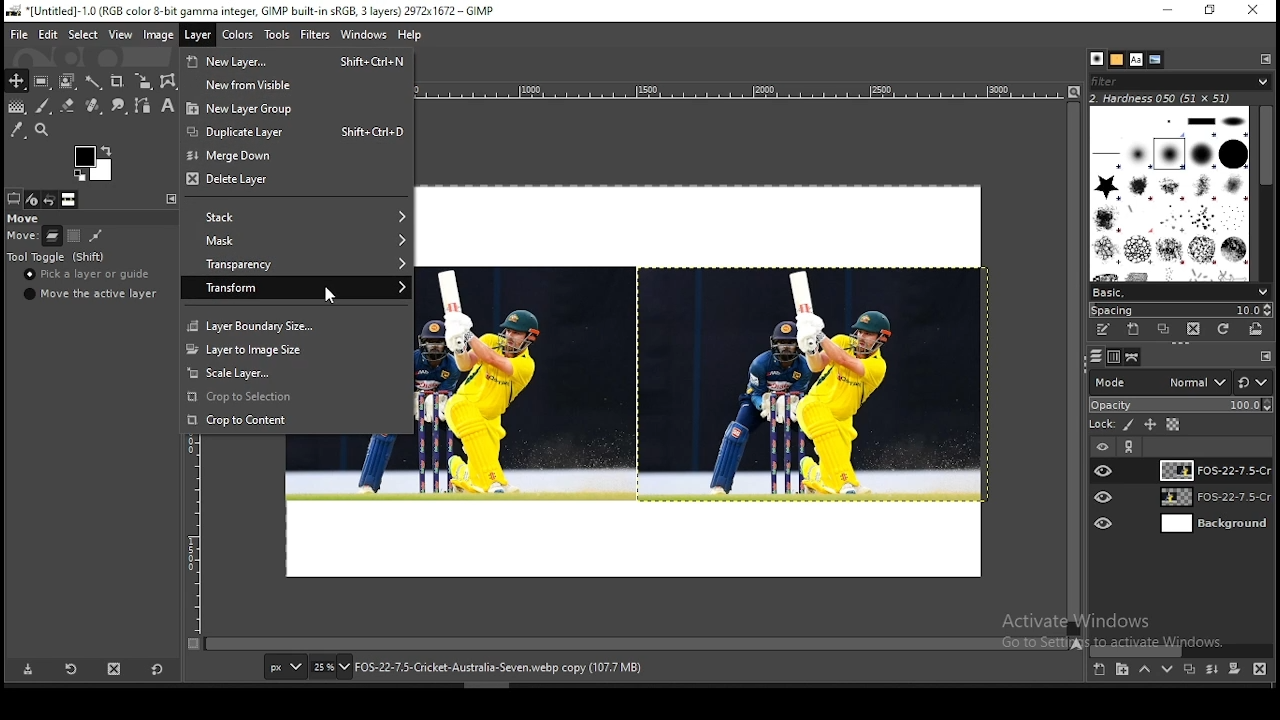 This screenshot has width=1280, height=720. Describe the element at coordinates (168, 81) in the screenshot. I see `wrap transform` at that location.